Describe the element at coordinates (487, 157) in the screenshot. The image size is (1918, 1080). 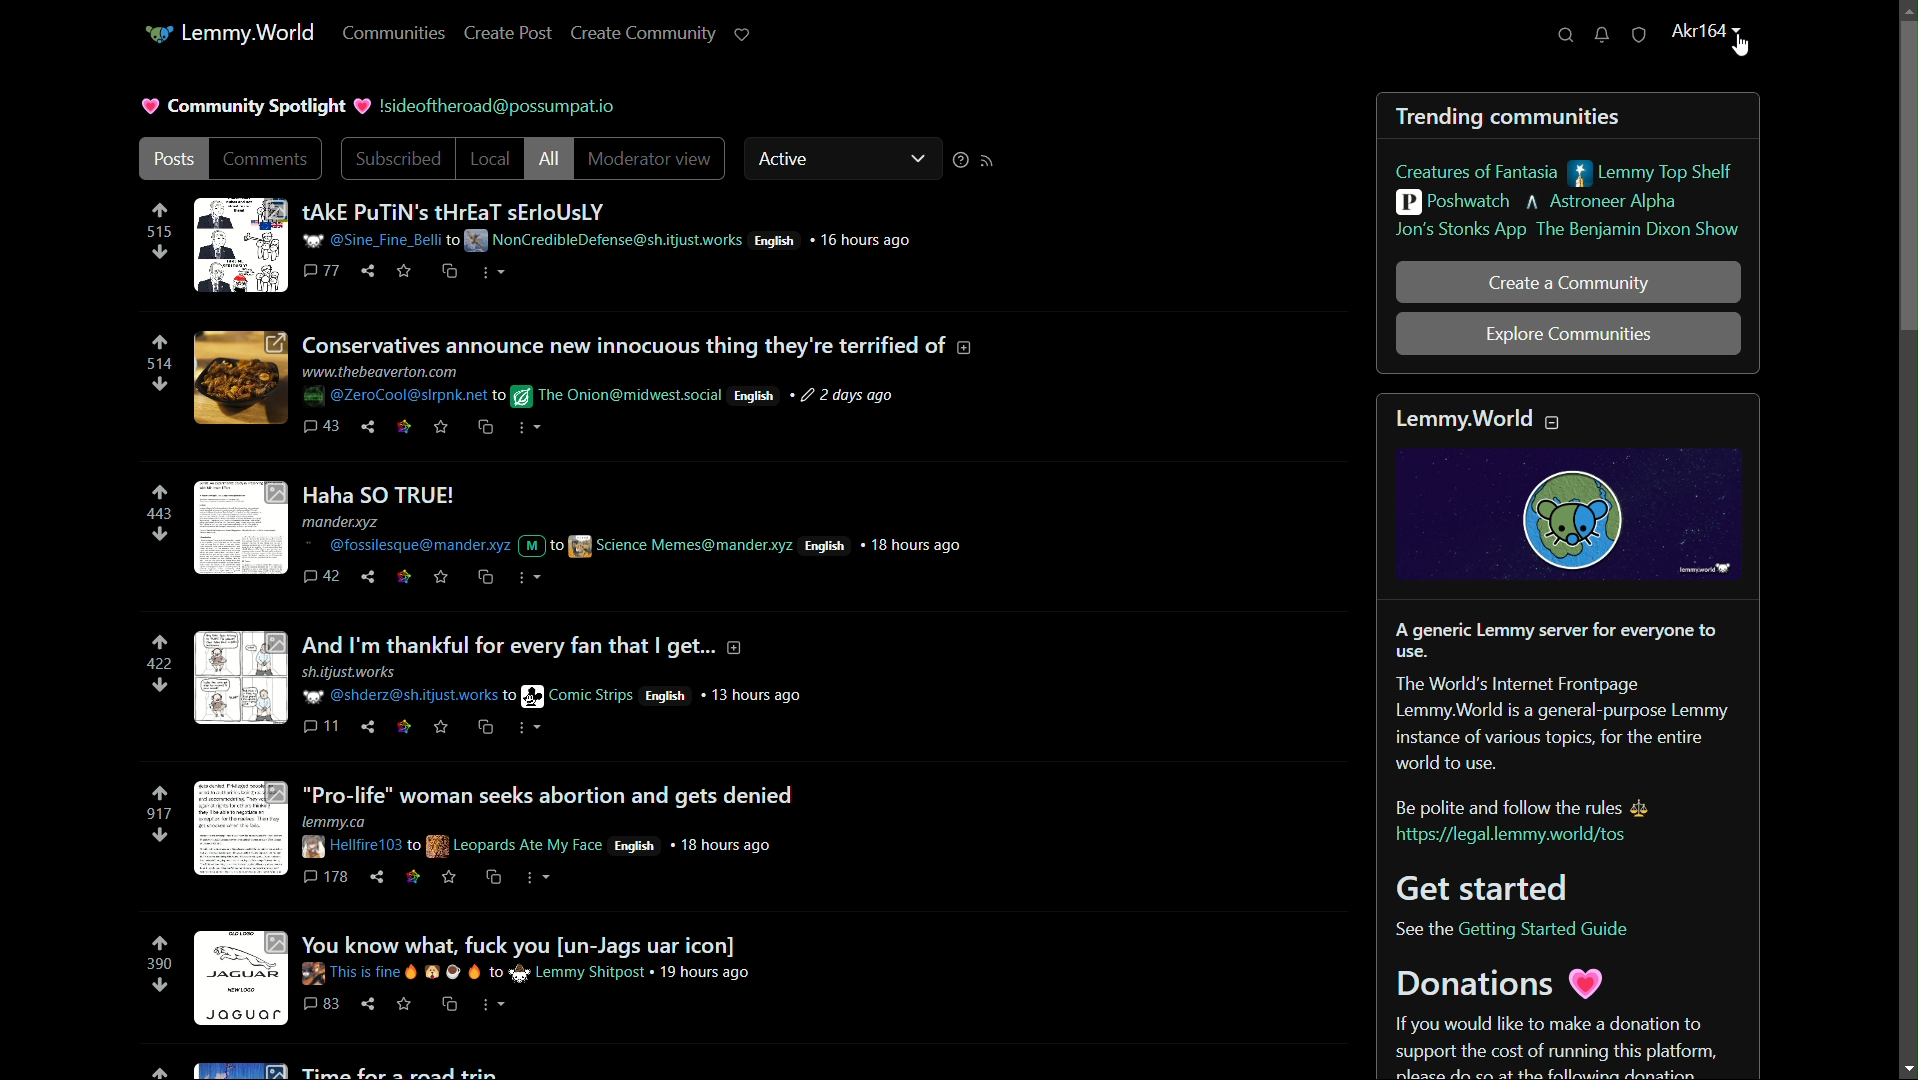
I see `local` at that location.